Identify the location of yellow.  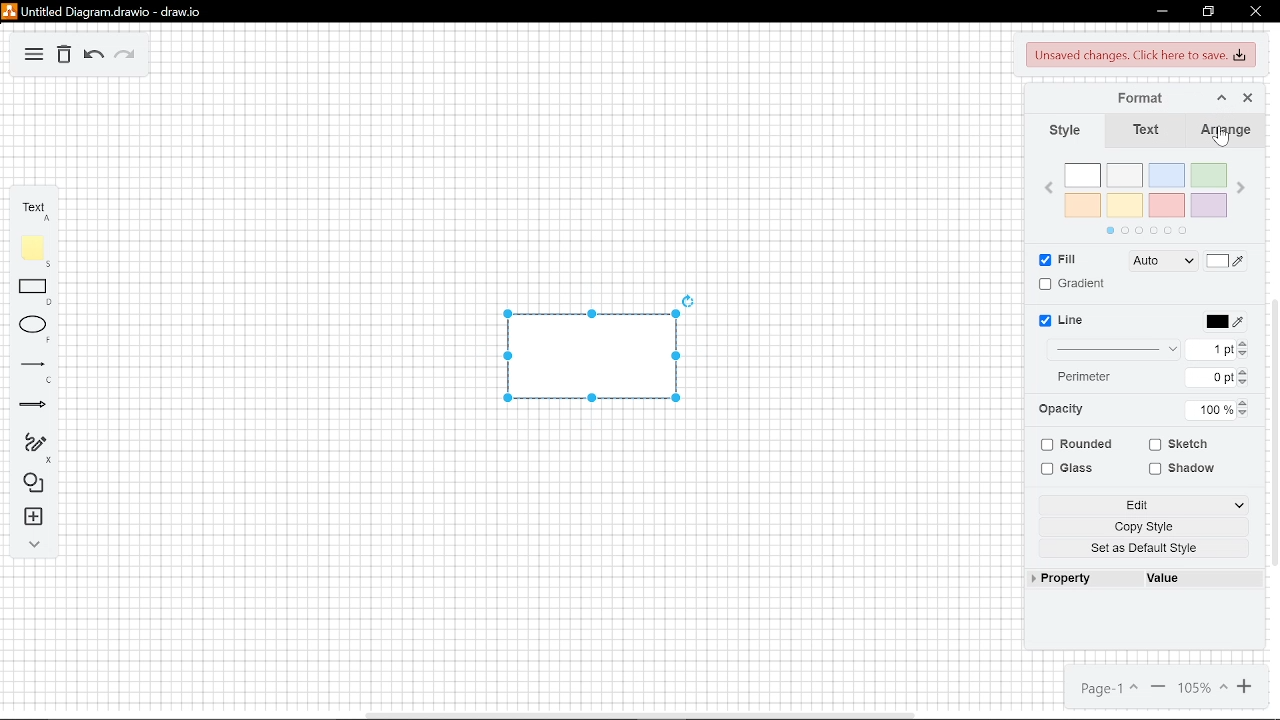
(1126, 205).